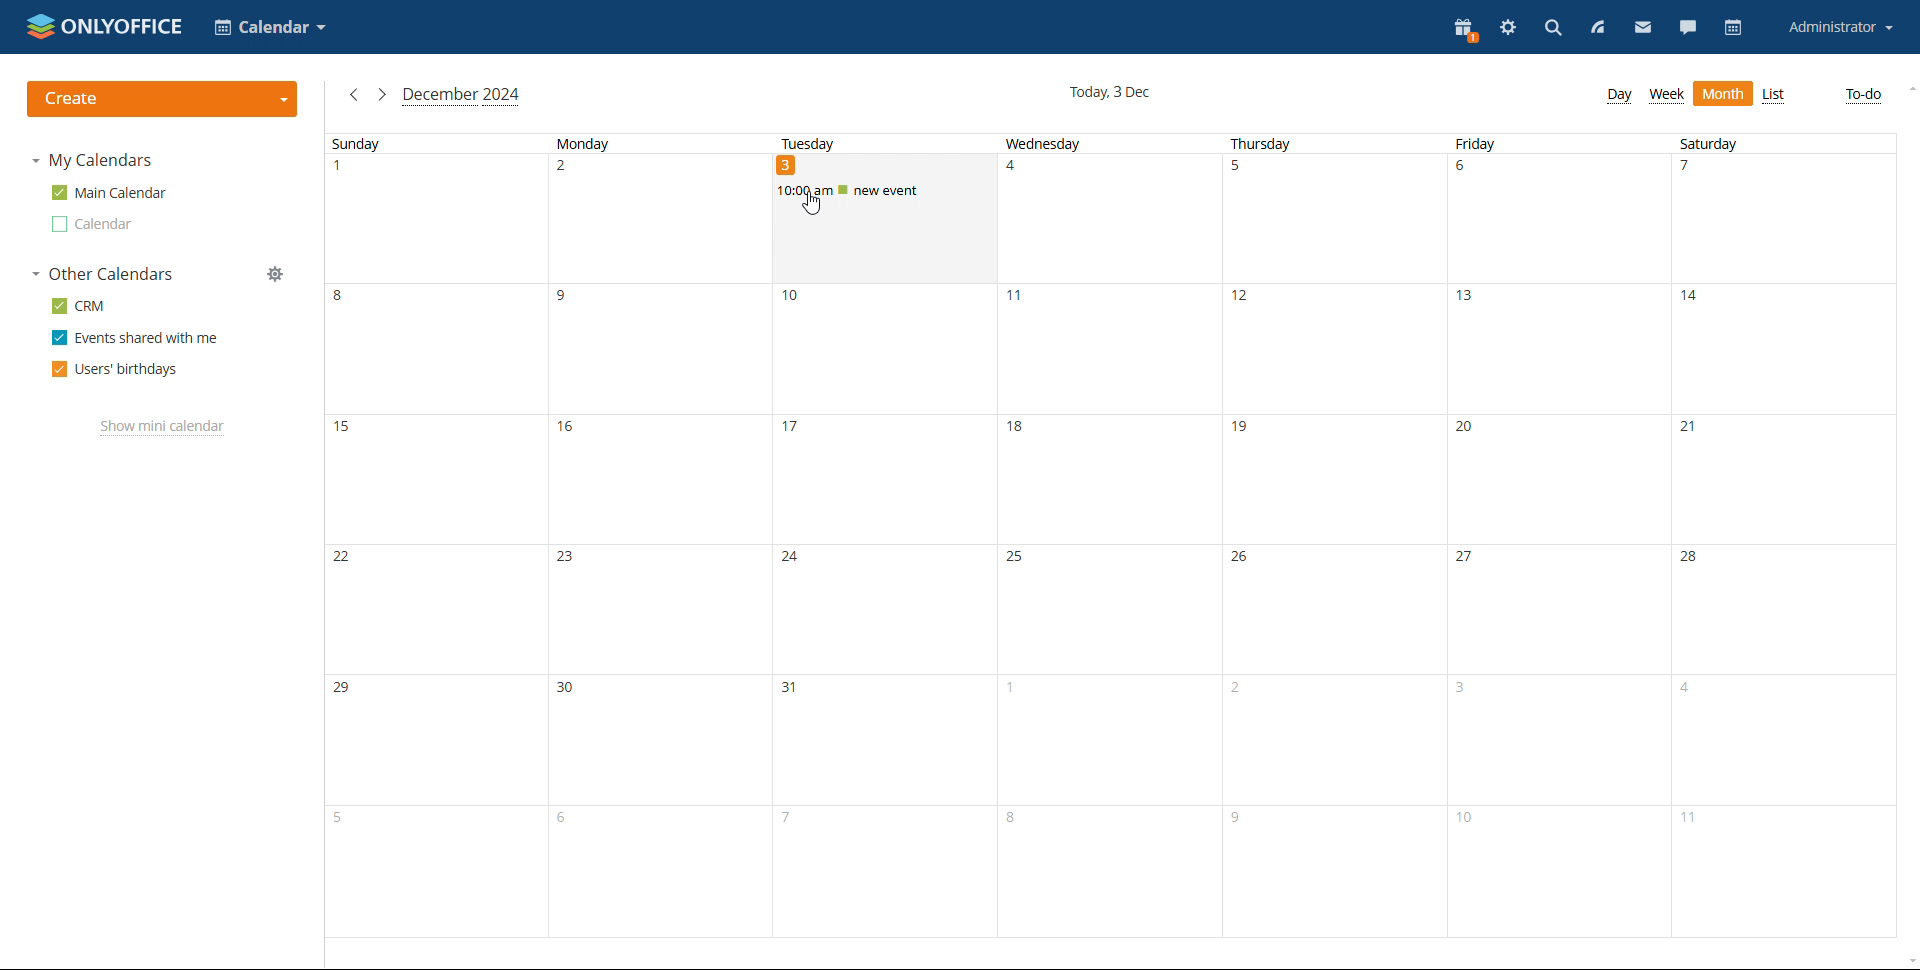 Image resolution: width=1920 pixels, height=970 pixels. Describe the element at coordinates (136, 337) in the screenshot. I see `events shared with me` at that location.